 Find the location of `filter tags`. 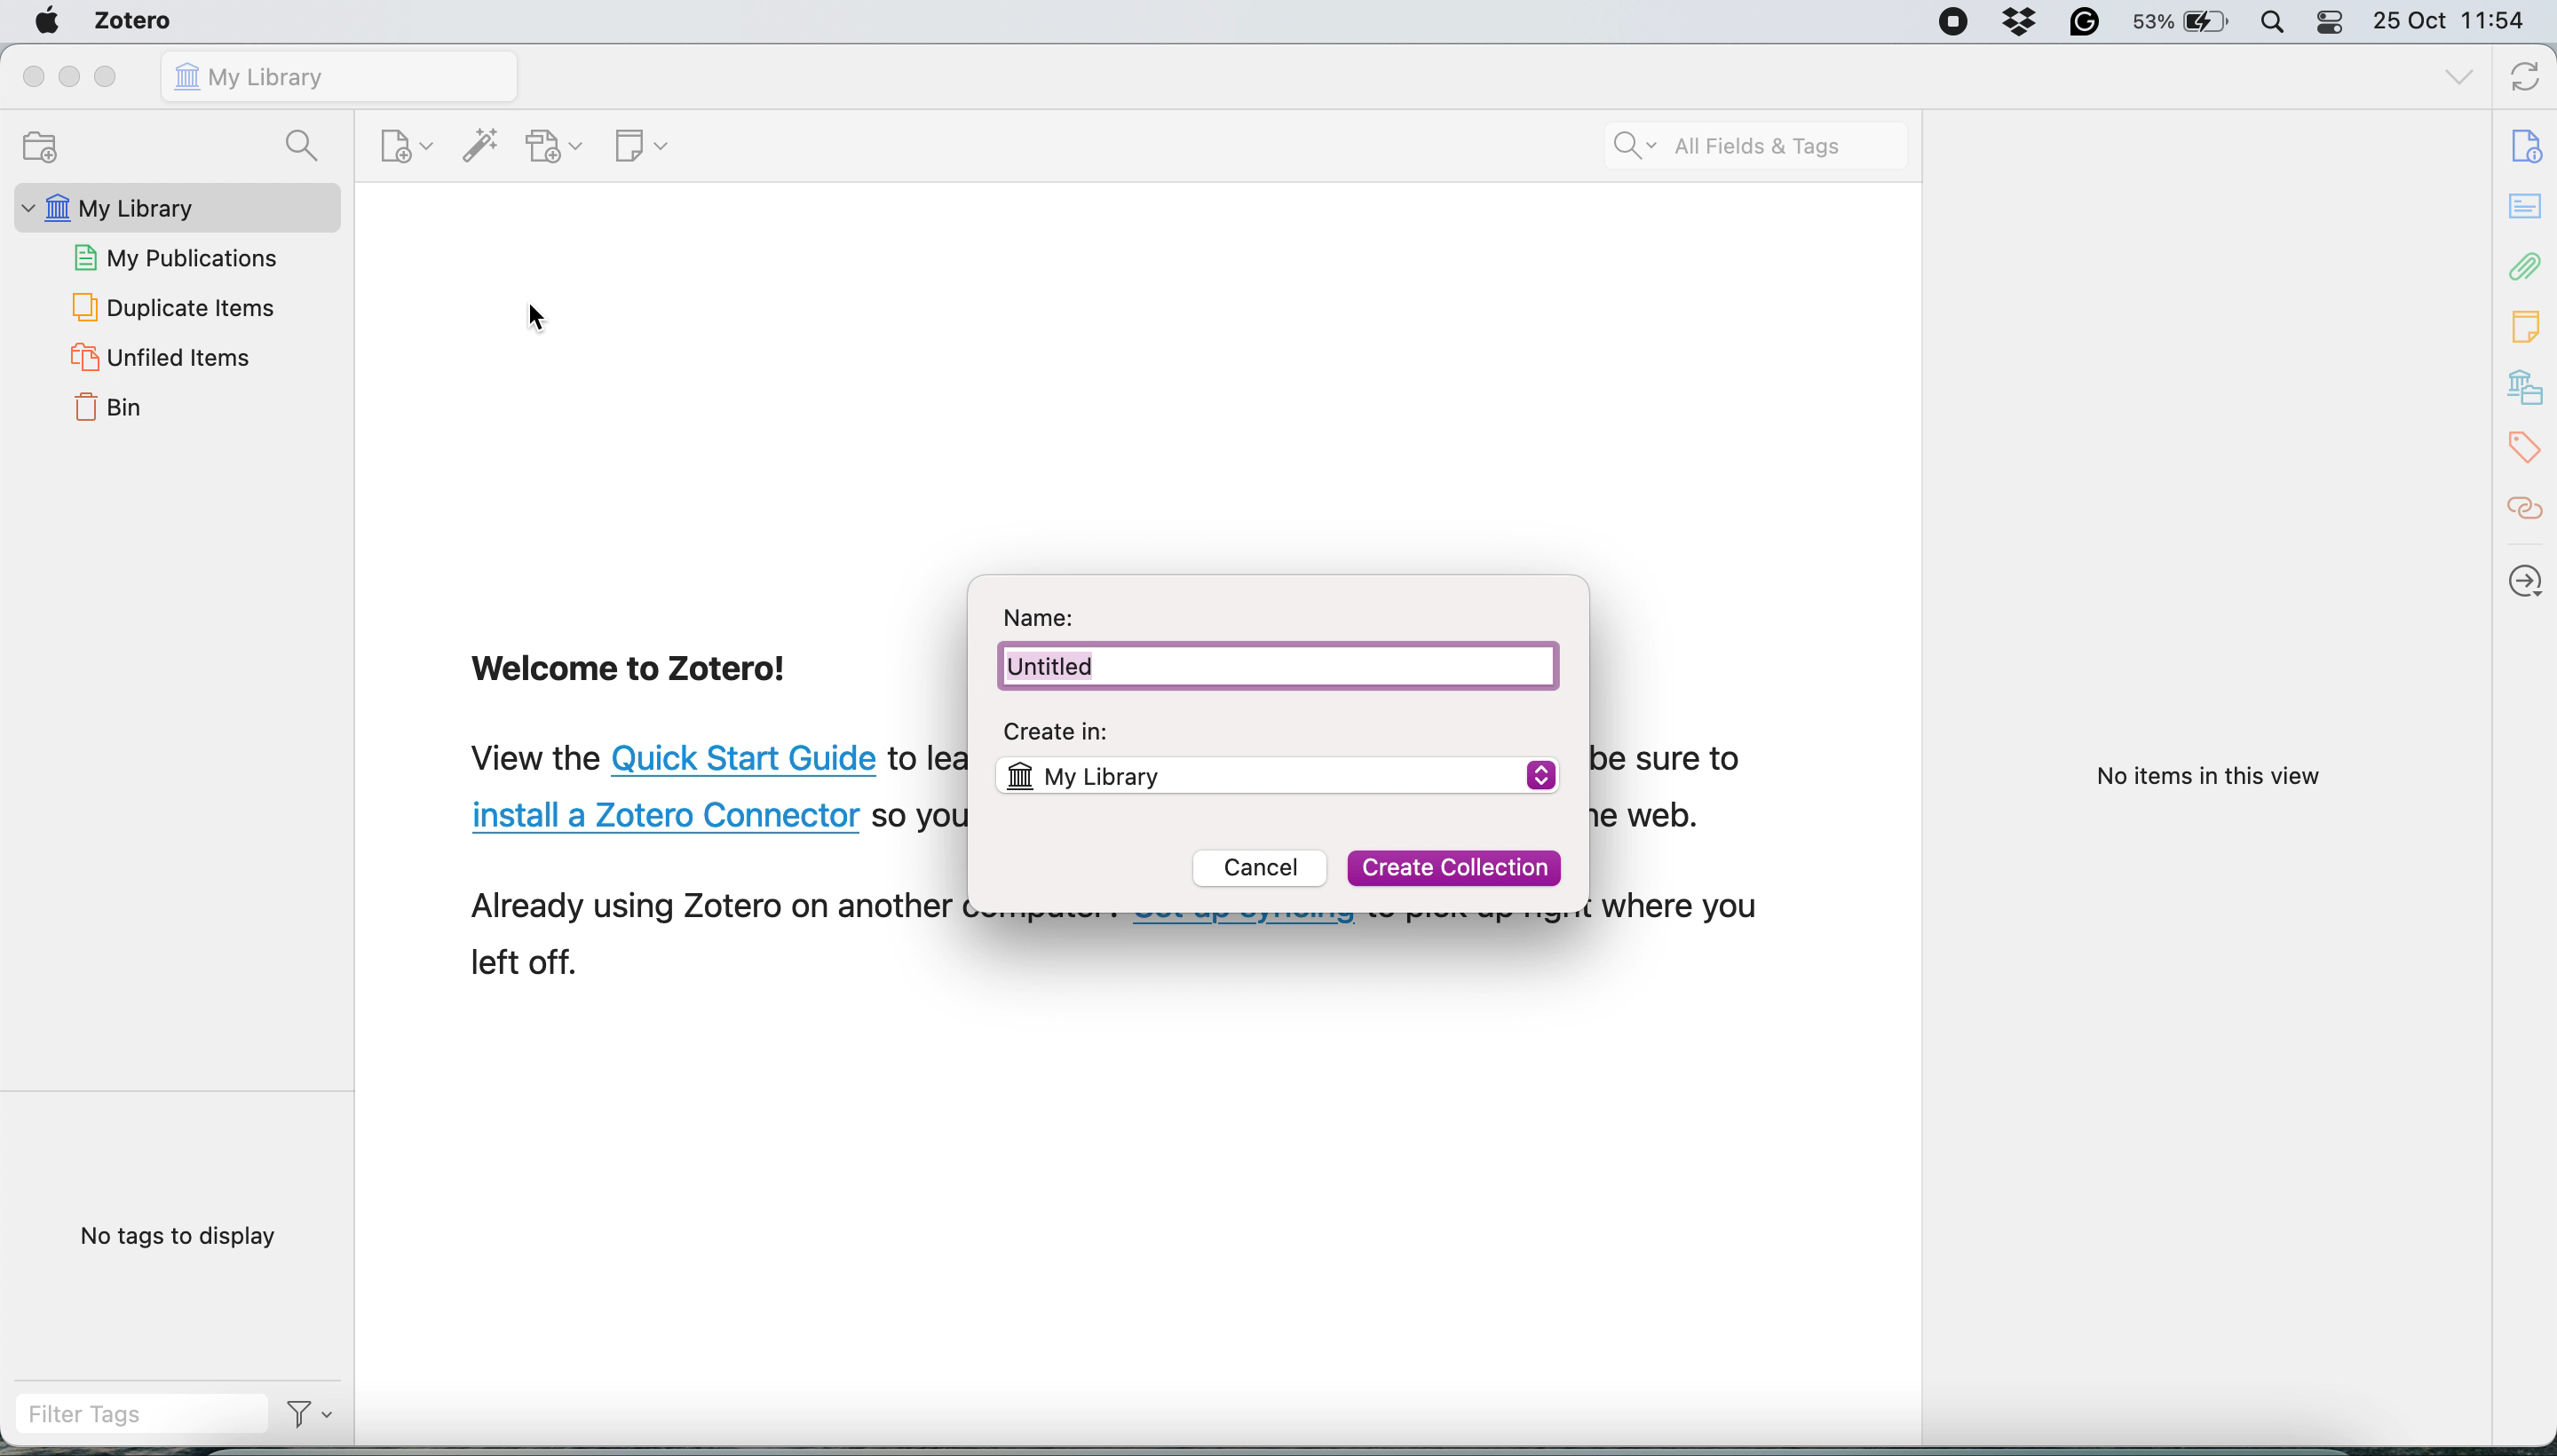

filter tags is located at coordinates (136, 1420).